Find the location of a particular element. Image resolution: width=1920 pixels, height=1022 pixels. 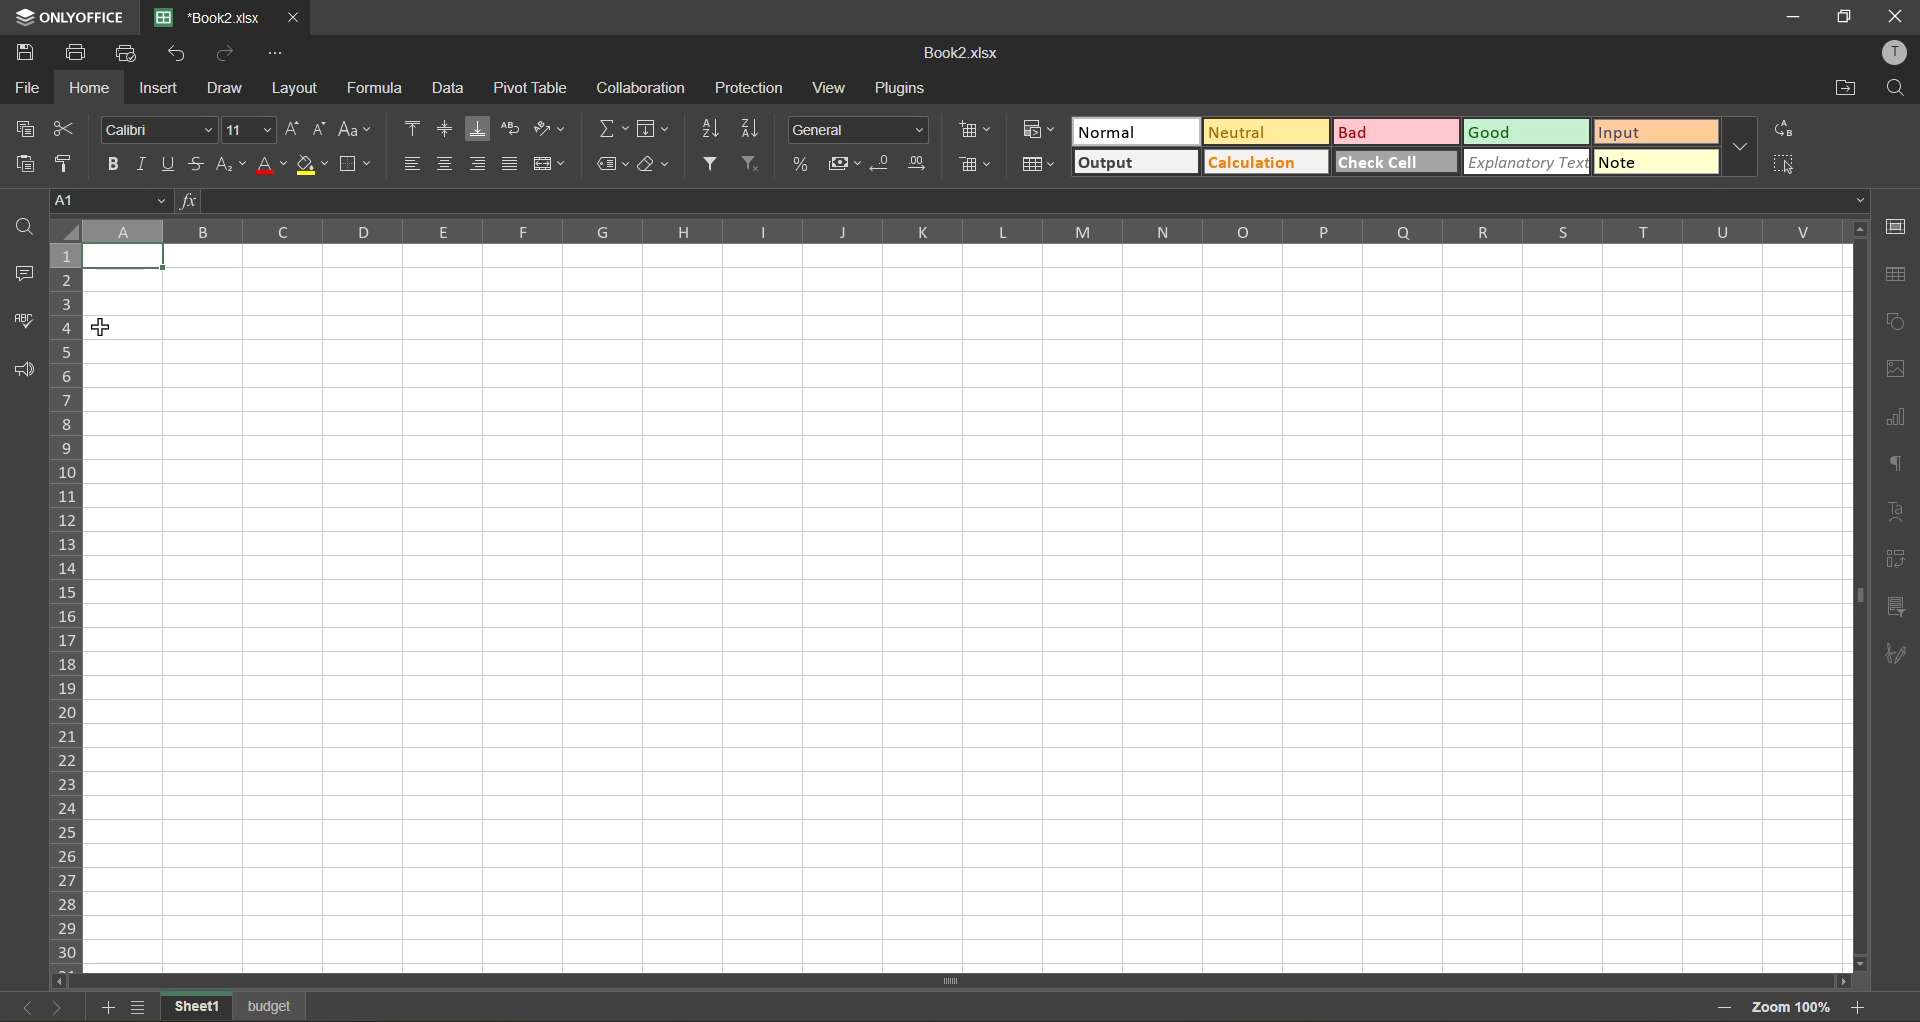

align right is located at coordinates (480, 166).